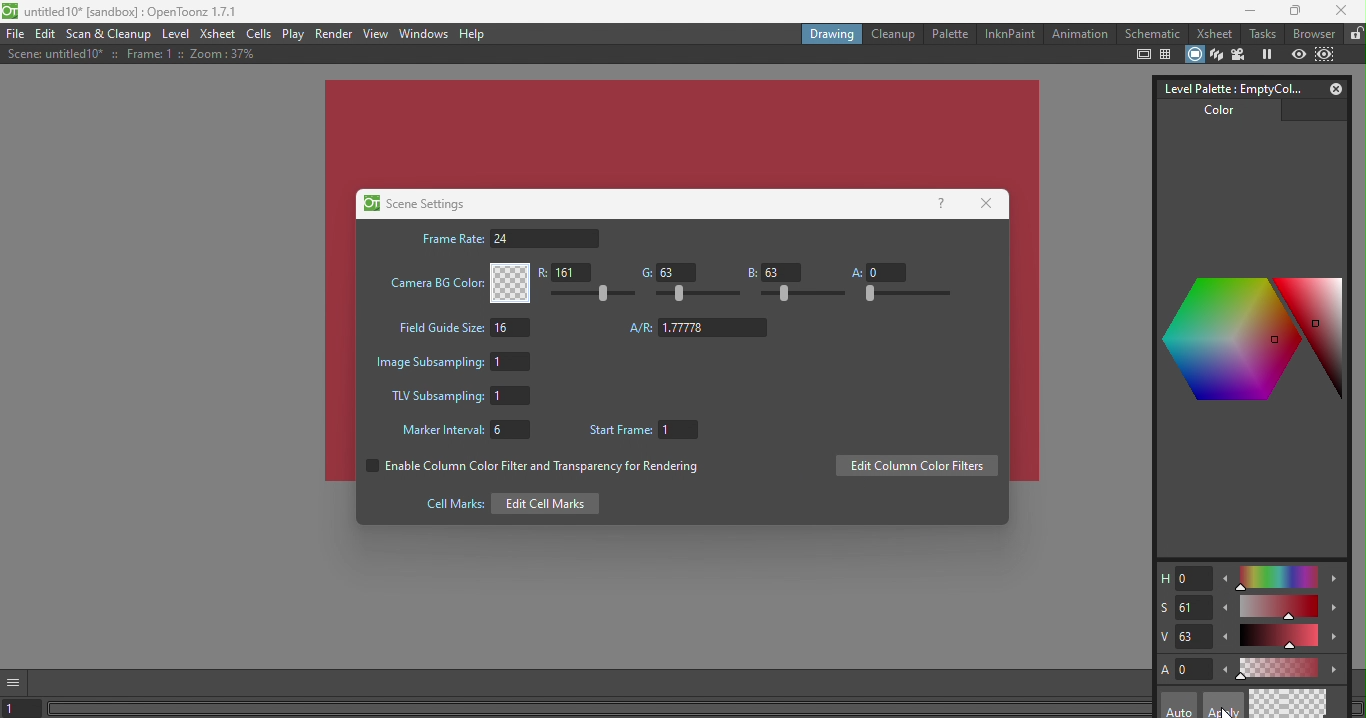  I want to click on Xsheet, so click(216, 34).